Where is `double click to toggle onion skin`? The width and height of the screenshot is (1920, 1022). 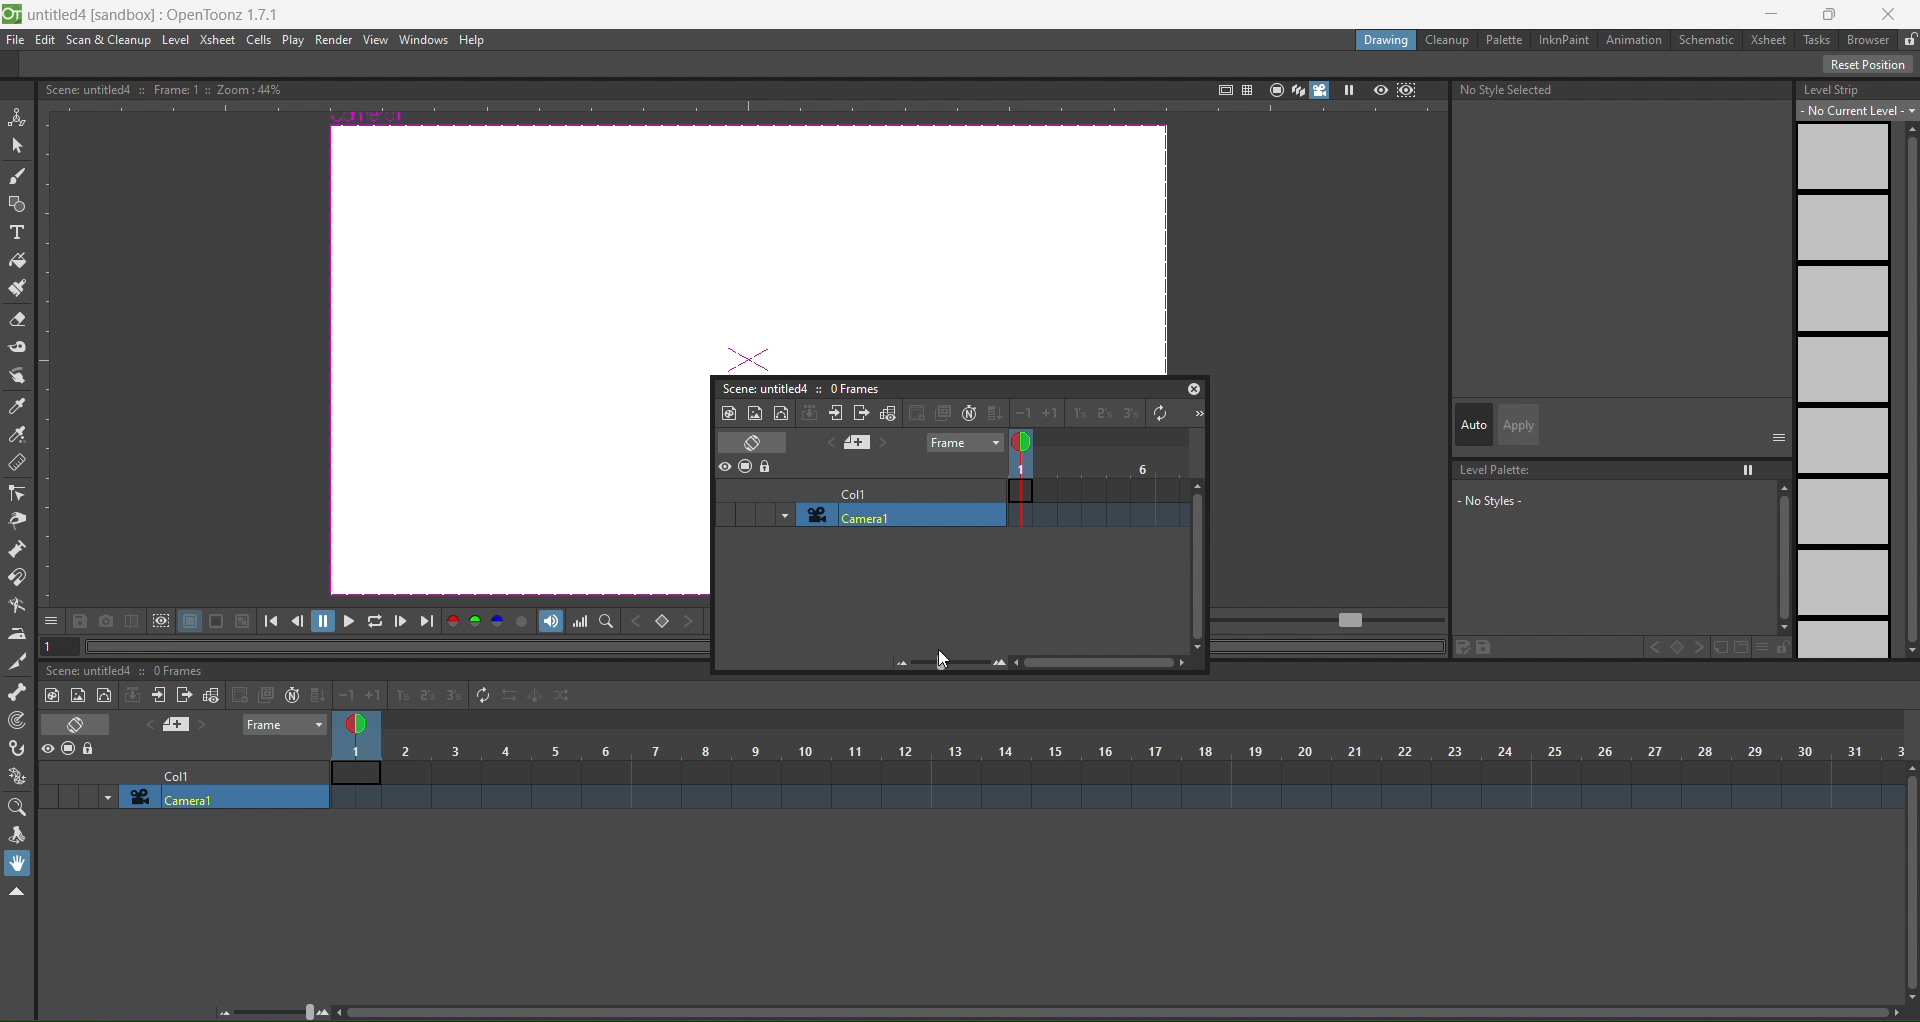
double click to toggle onion skin is located at coordinates (363, 721).